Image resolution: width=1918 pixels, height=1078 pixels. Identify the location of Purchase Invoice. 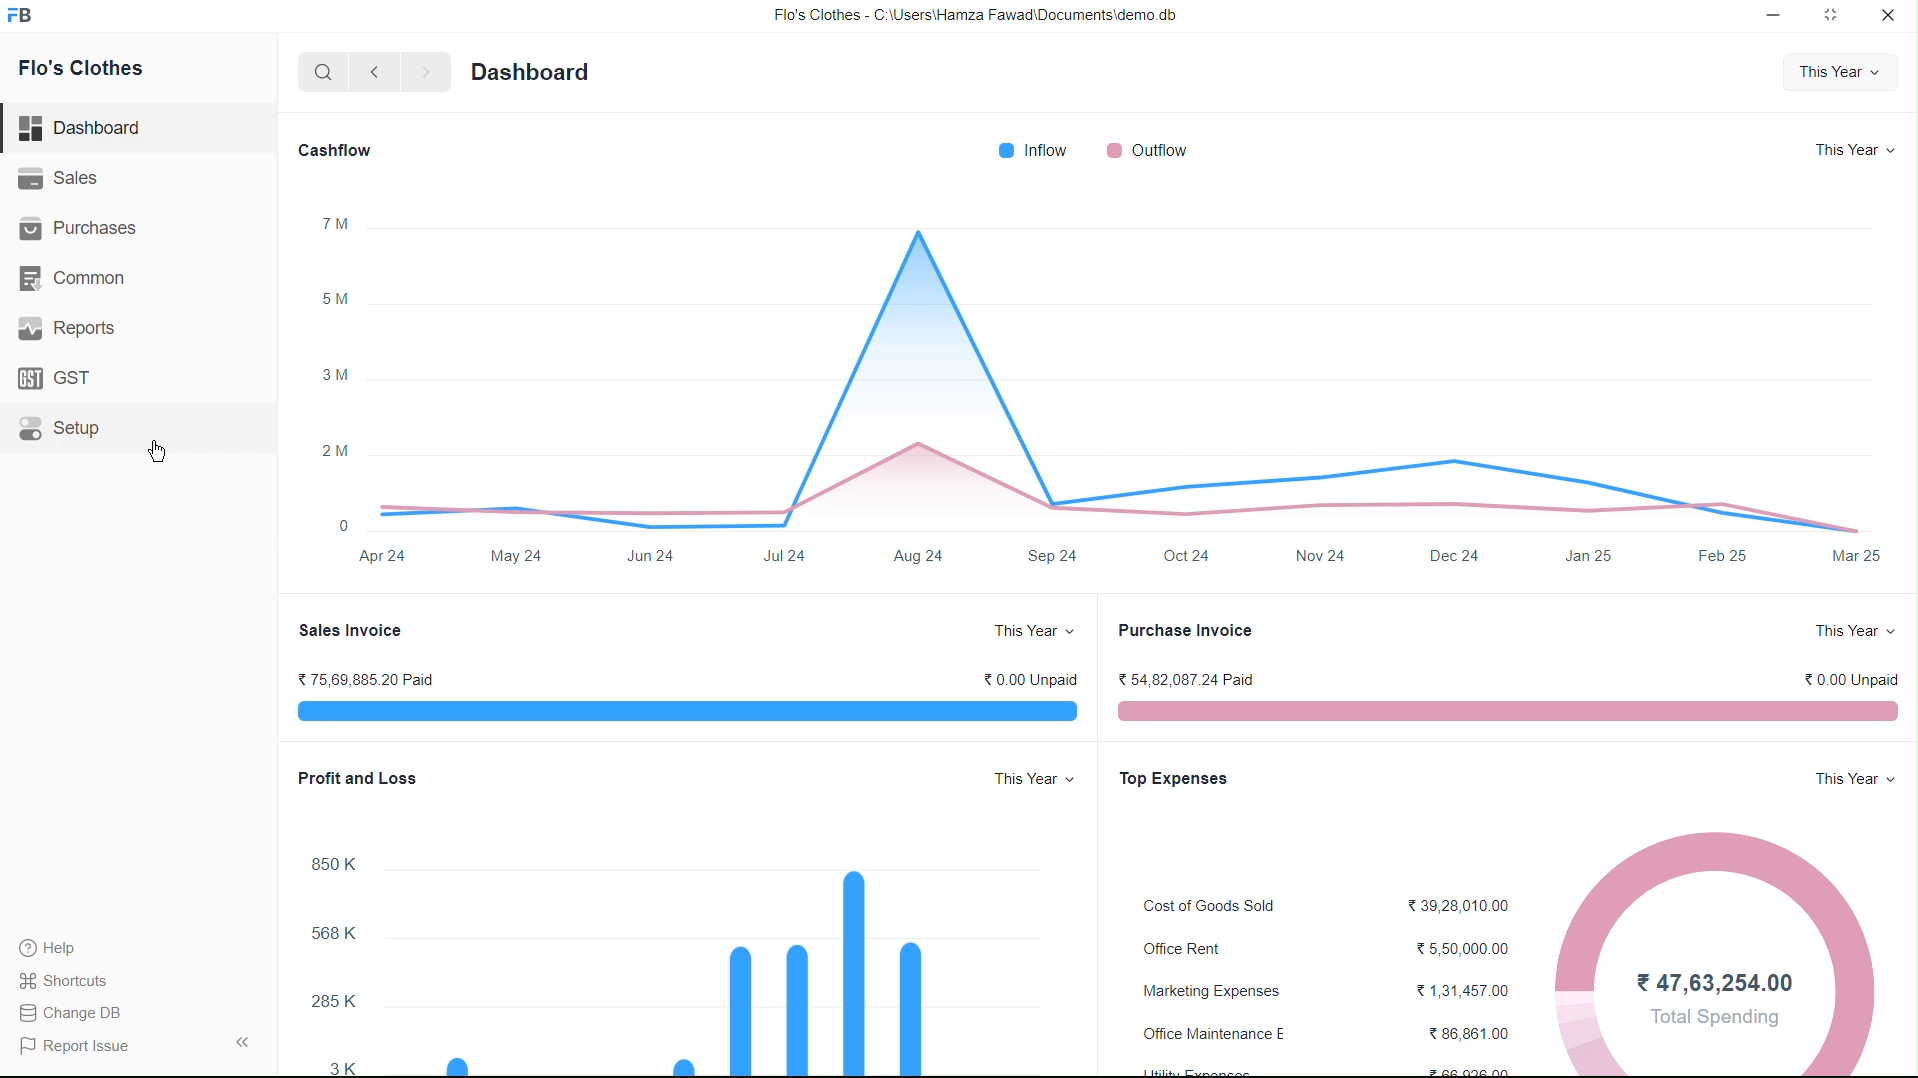
(1187, 632).